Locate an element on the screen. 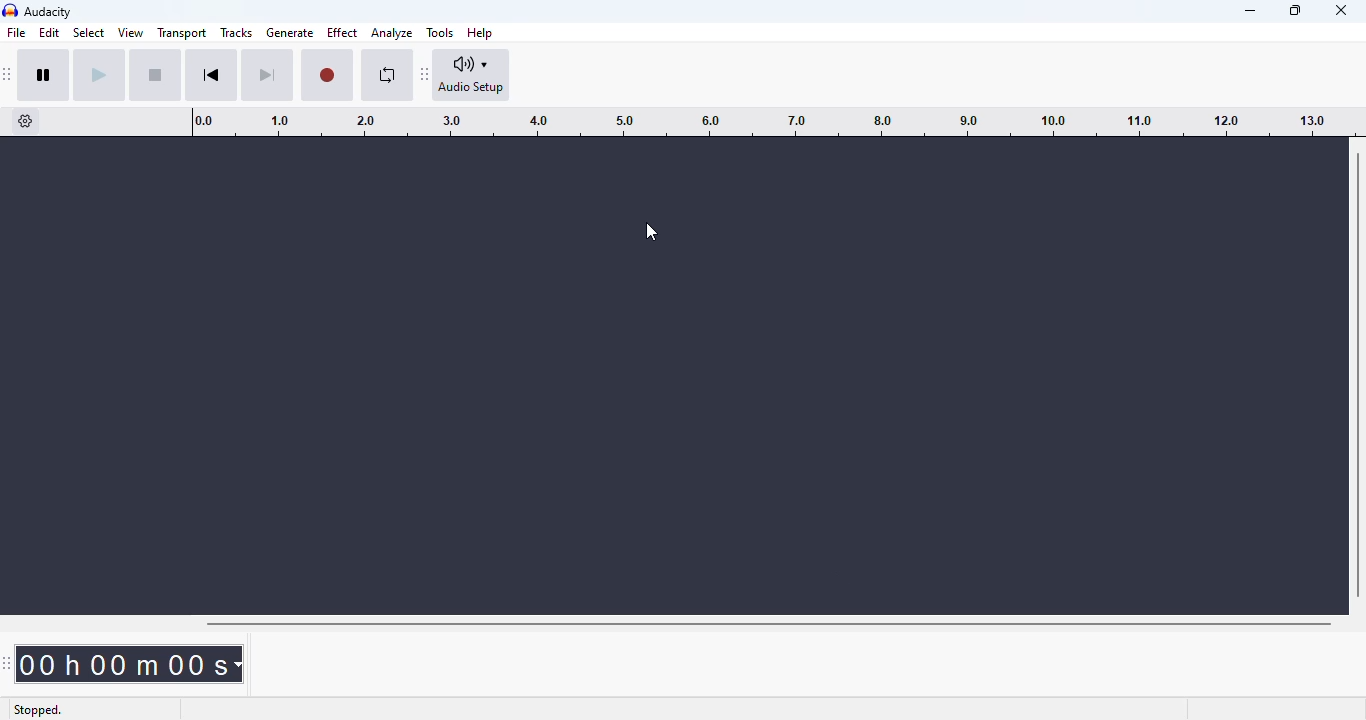 The image size is (1366, 720). logo is located at coordinates (10, 11).